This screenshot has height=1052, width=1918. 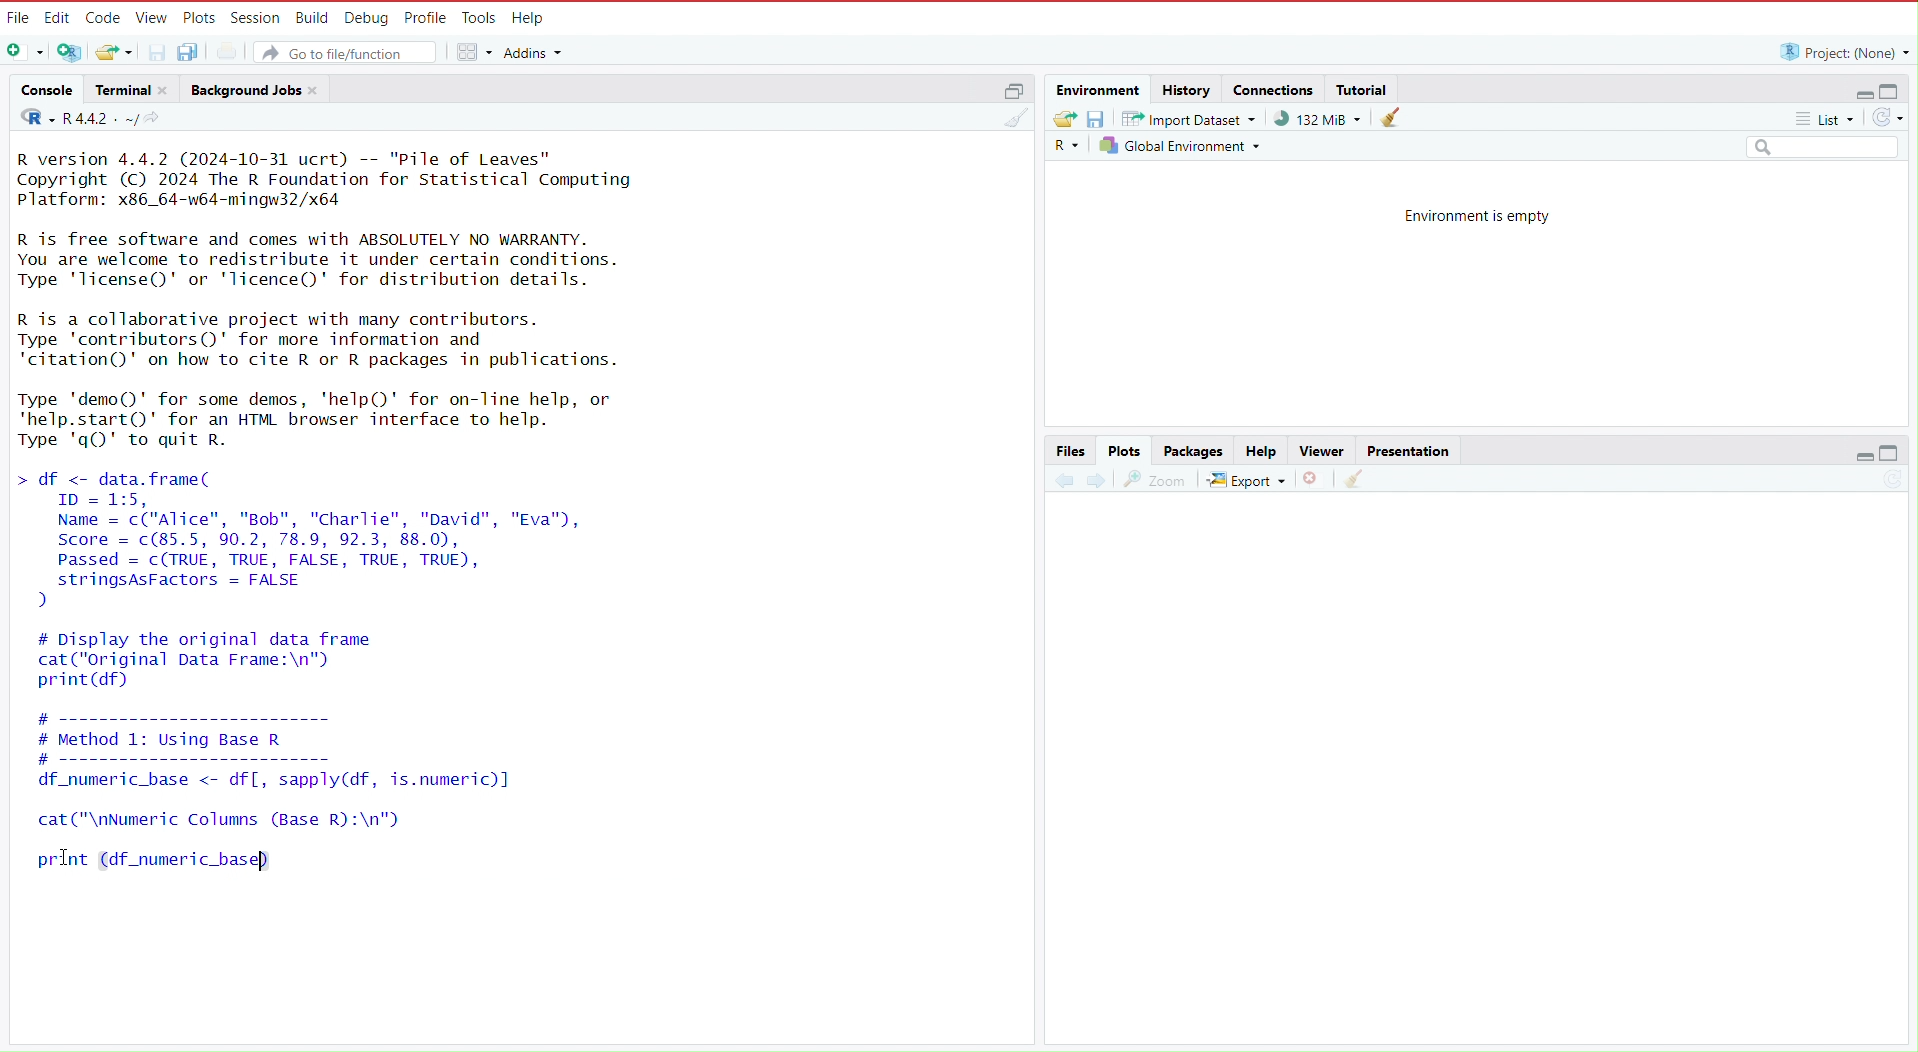 What do you see at coordinates (1100, 87) in the screenshot?
I see `Environment` at bounding box center [1100, 87].